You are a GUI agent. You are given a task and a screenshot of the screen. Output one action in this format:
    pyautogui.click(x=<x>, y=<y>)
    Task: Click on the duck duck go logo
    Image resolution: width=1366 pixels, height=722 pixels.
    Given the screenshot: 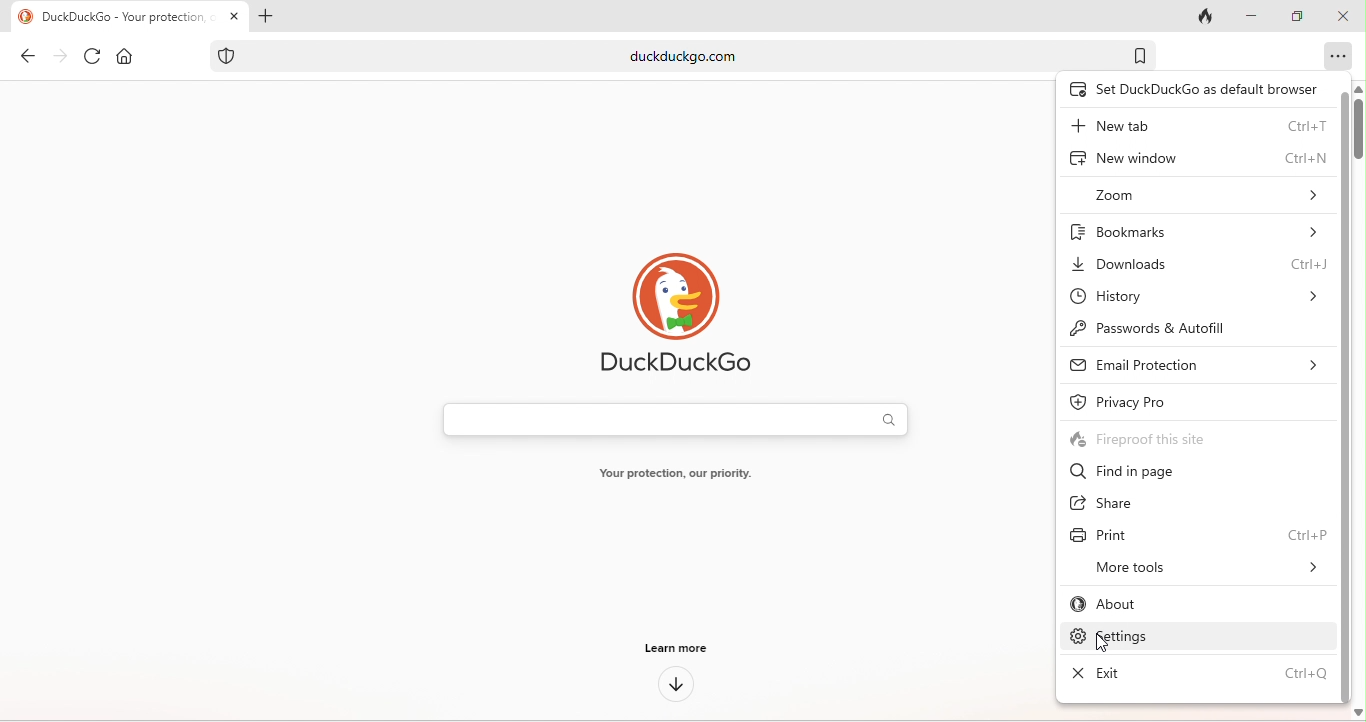 What is the action you would take?
    pyautogui.click(x=682, y=297)
    